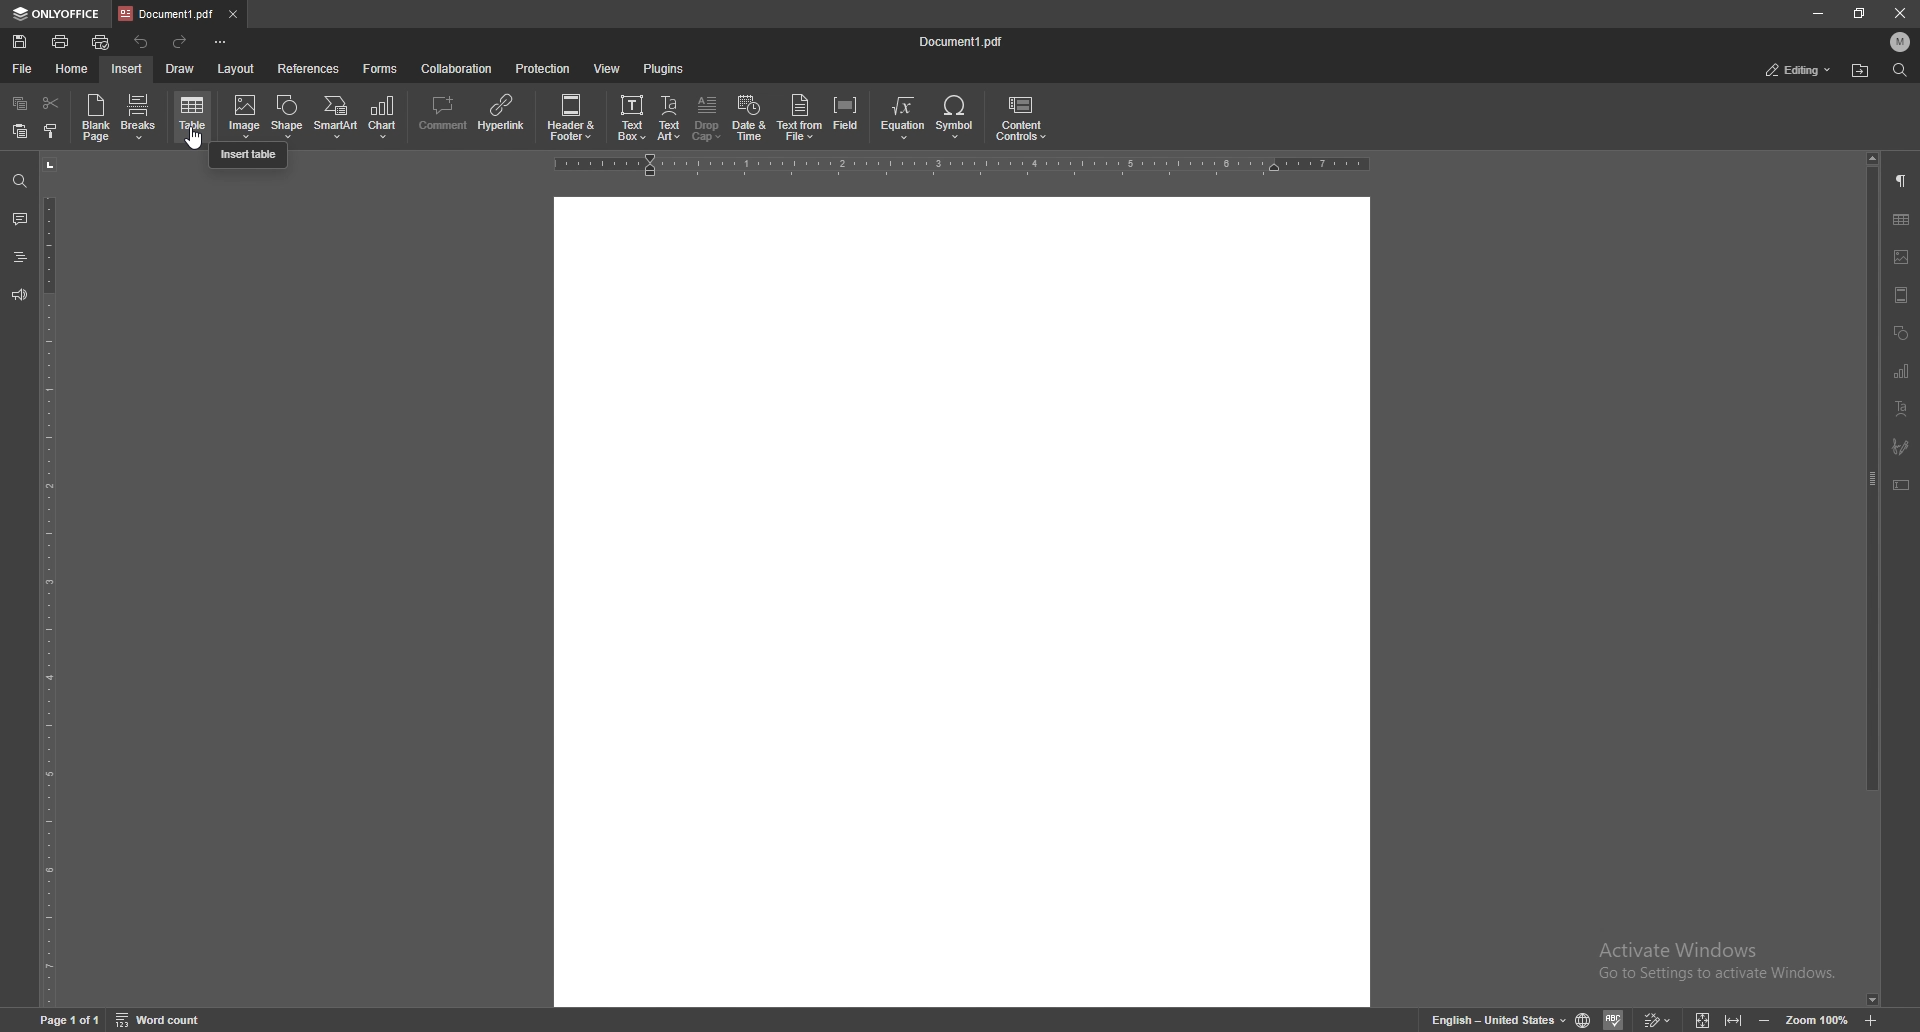 The height and width of the screenshot is (1032, 1920). What do you see at coordinates (1816, 1018) in the screenshot?
I see `zoom` at bounding box center [1816, 1018].